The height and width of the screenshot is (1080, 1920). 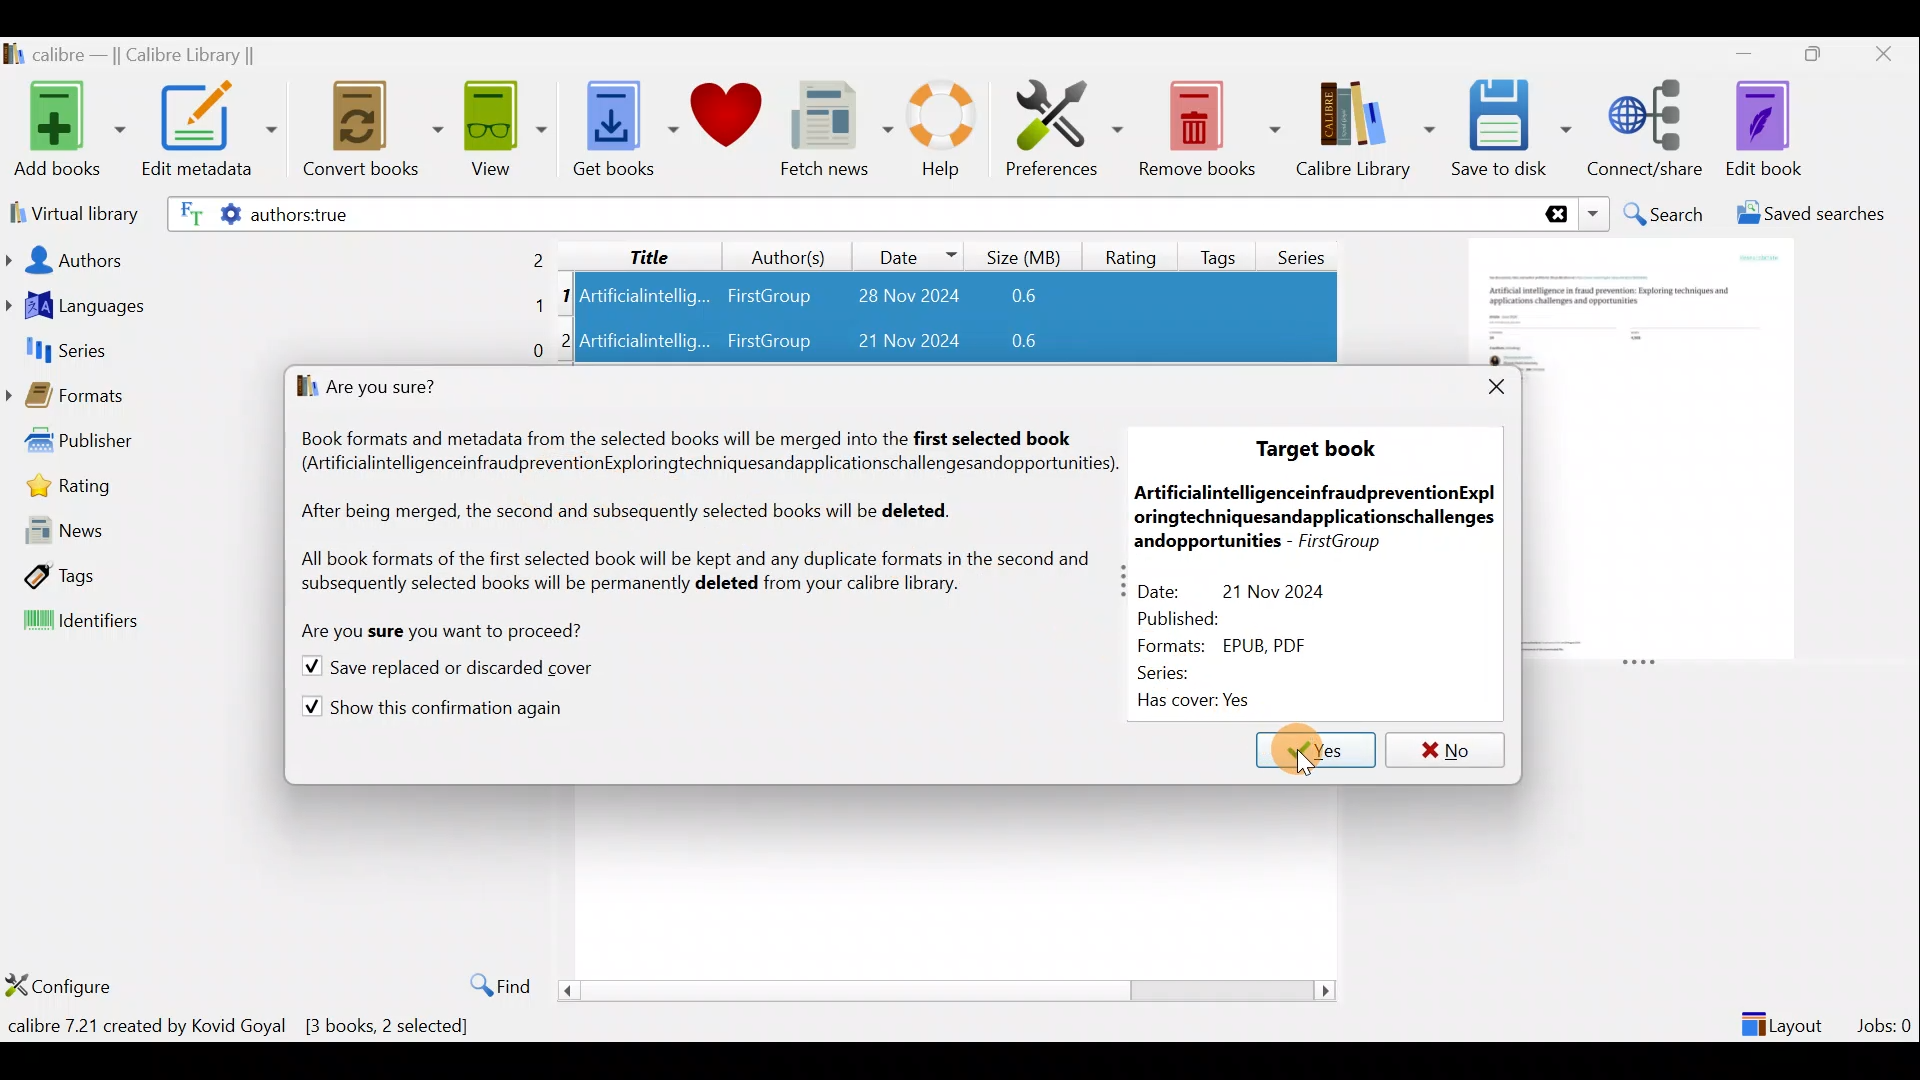 What do you see at coordinates (1315, 752) in the screenshot?
I see `Cursor` at bounding box center [1315, 752].